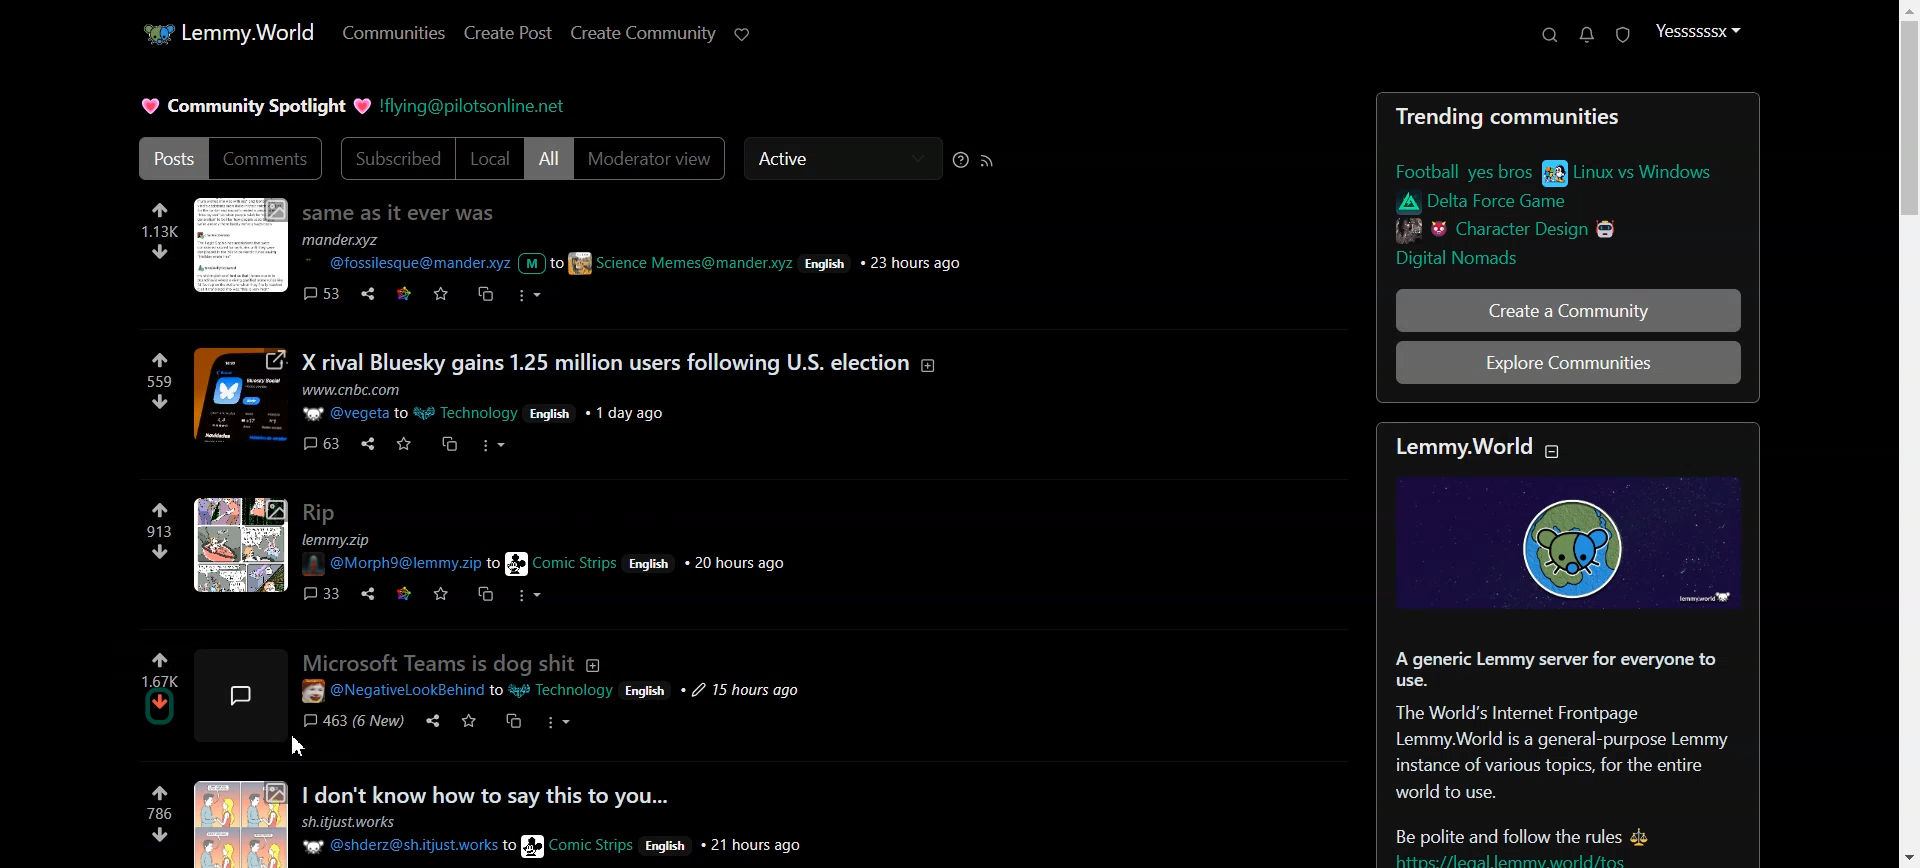 The image size is (1920, 868). I want to click on link, so click(404, 293).